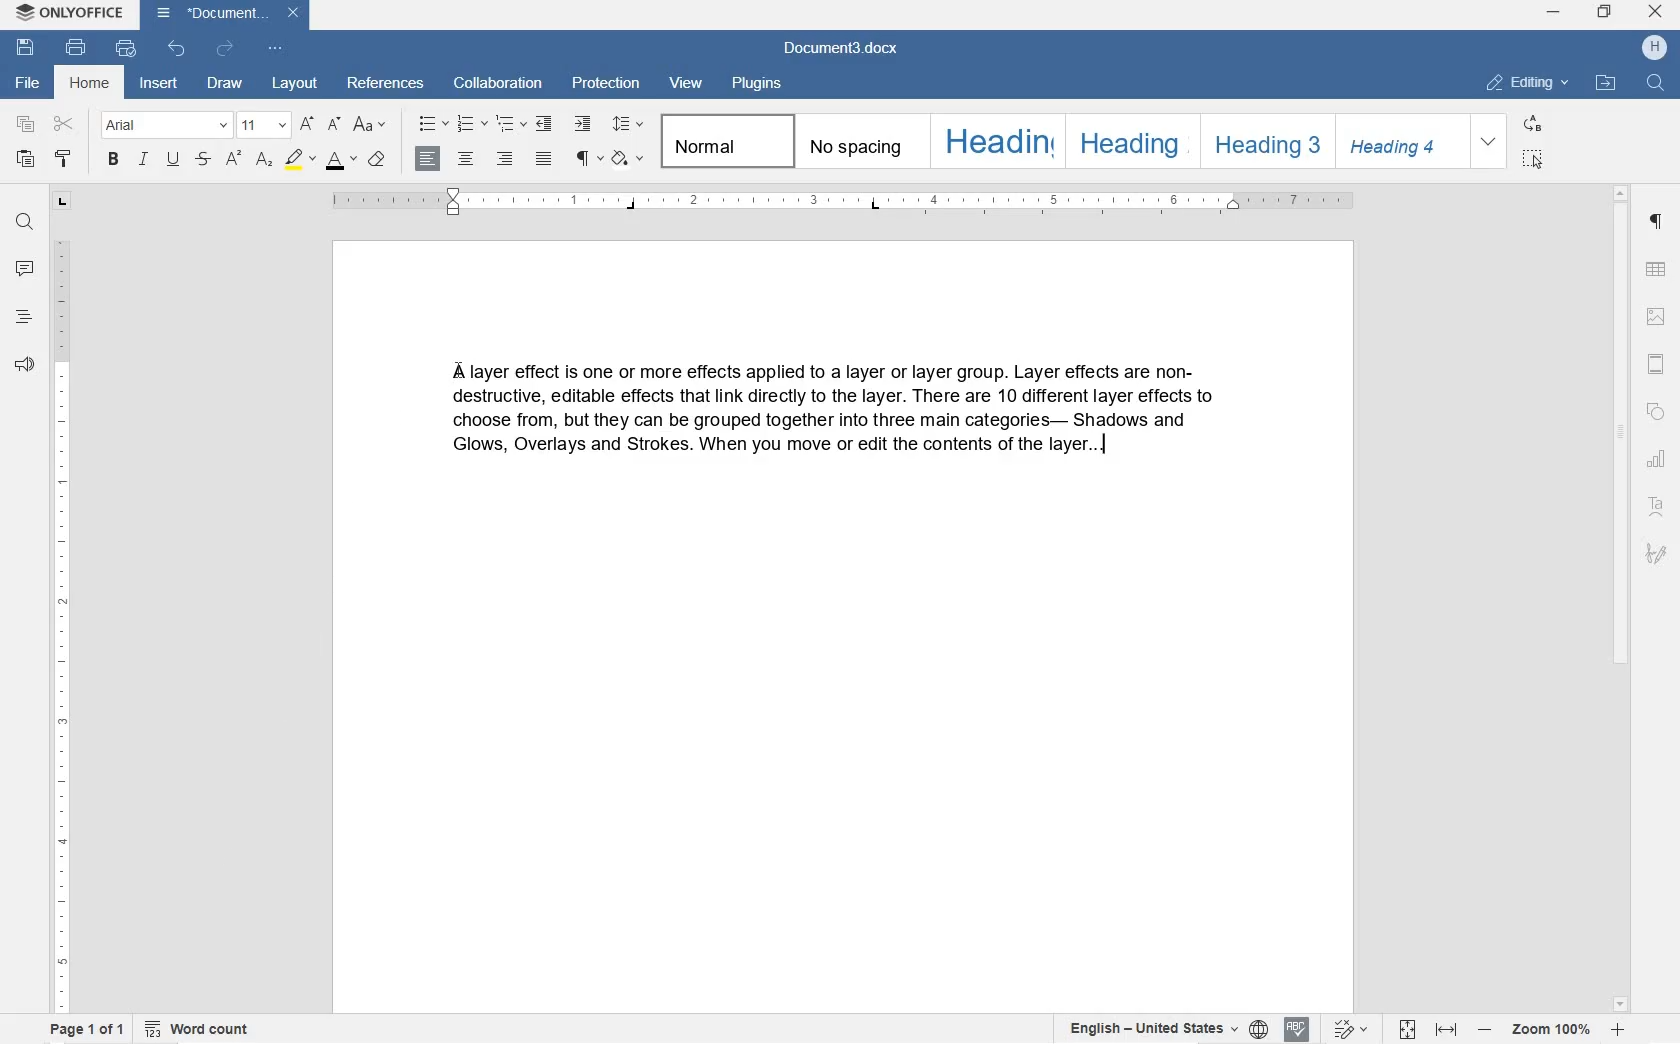 The image size is (1680, 1044). I want to click on UNDERLINE, so click(173, 160).